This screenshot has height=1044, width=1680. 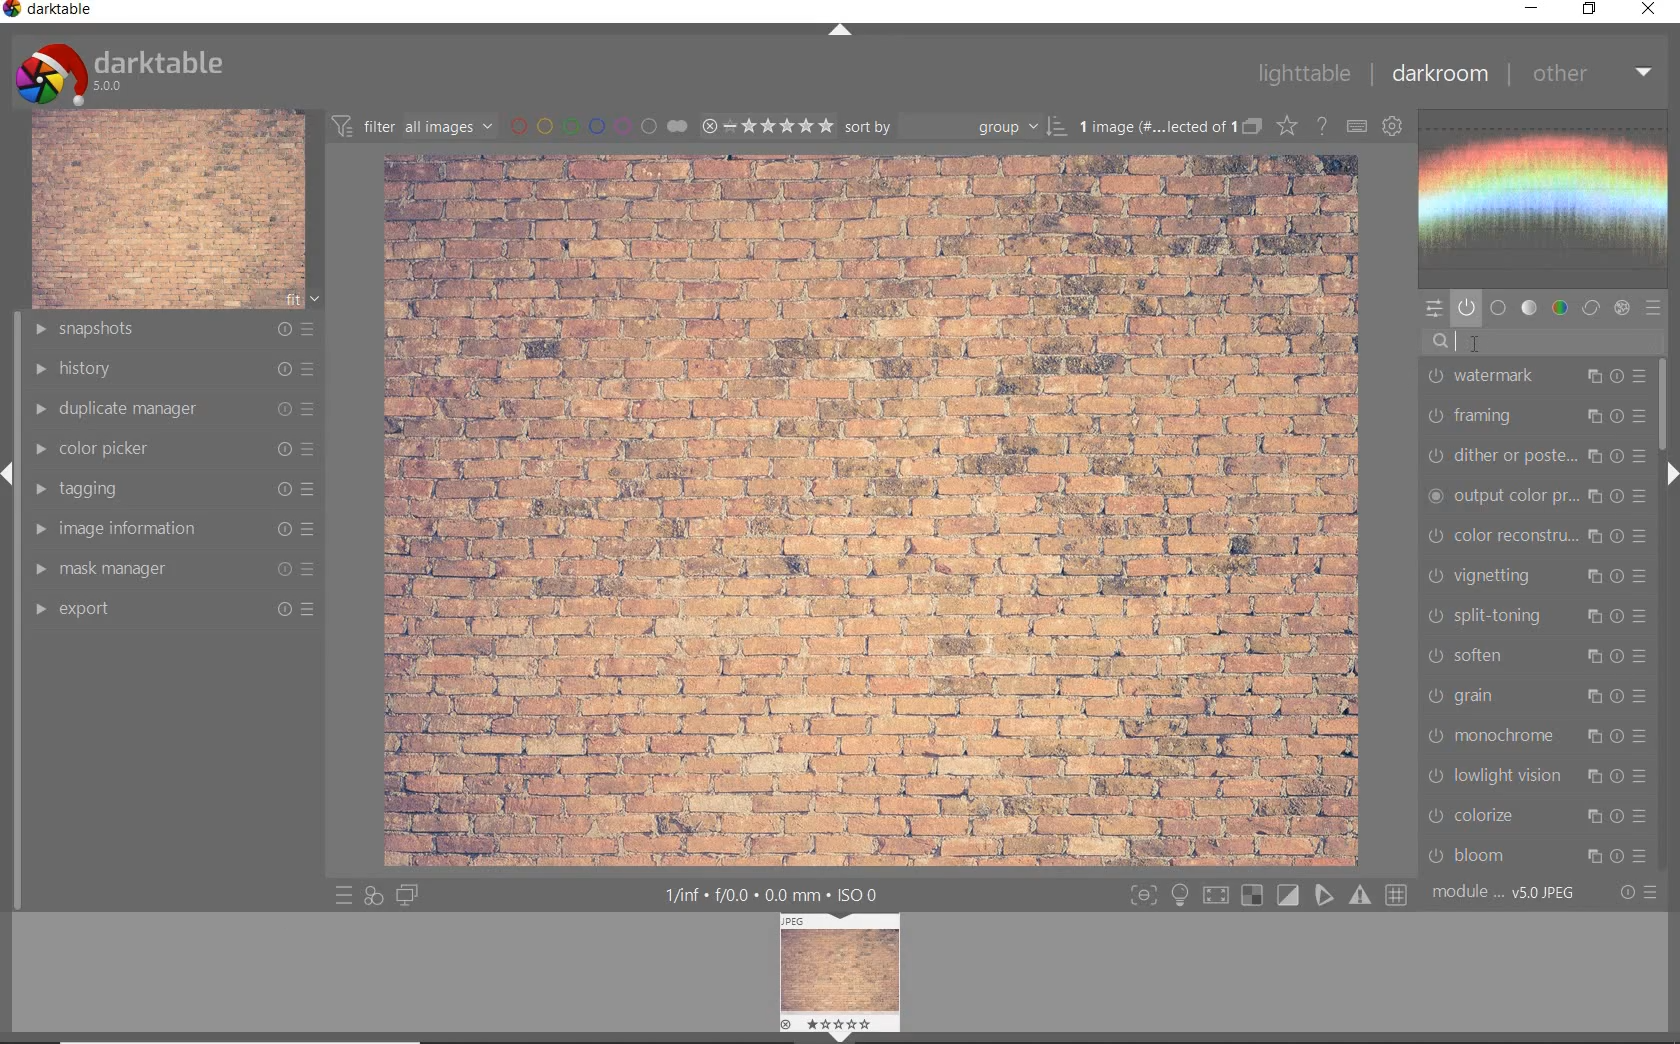 I want to click on change type of overlay, so click(x=1286, y=125).